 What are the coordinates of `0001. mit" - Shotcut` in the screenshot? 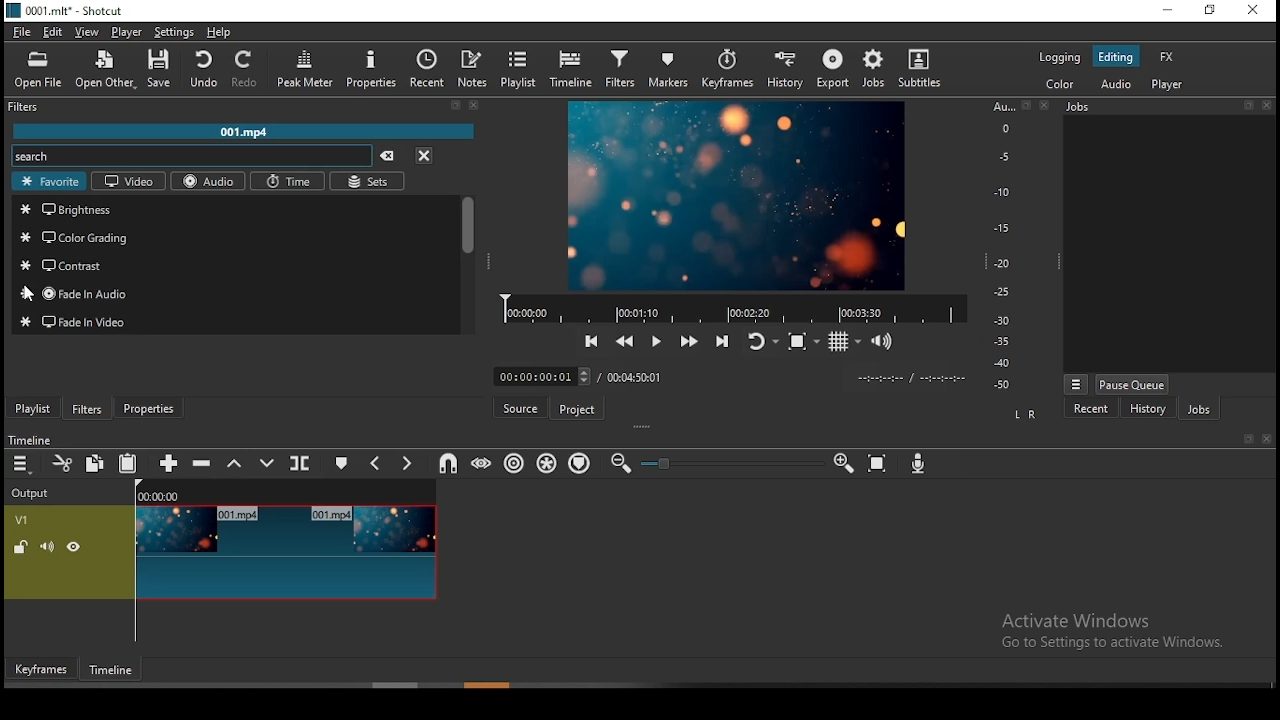 It's located at (68, 10).